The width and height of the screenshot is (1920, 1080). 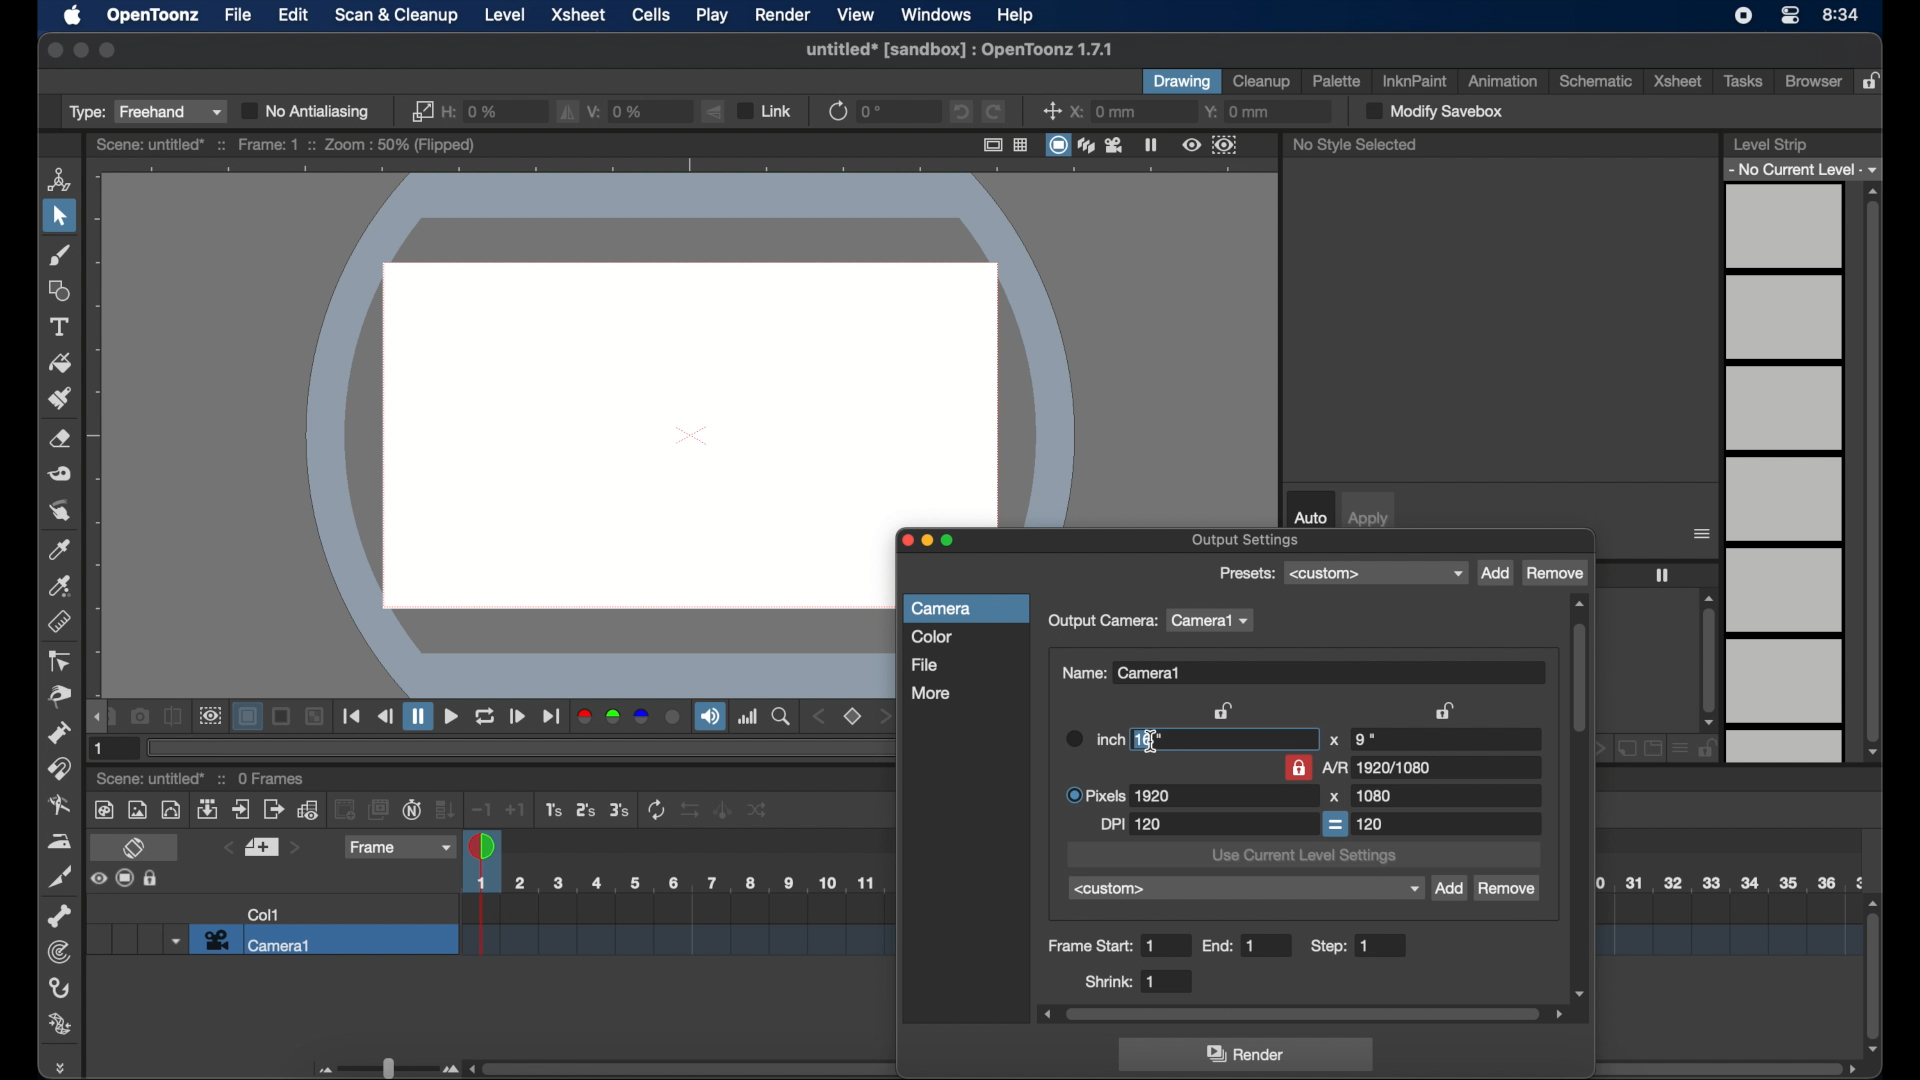 I want to click on control point editor tool, so click(x=61, y=662).